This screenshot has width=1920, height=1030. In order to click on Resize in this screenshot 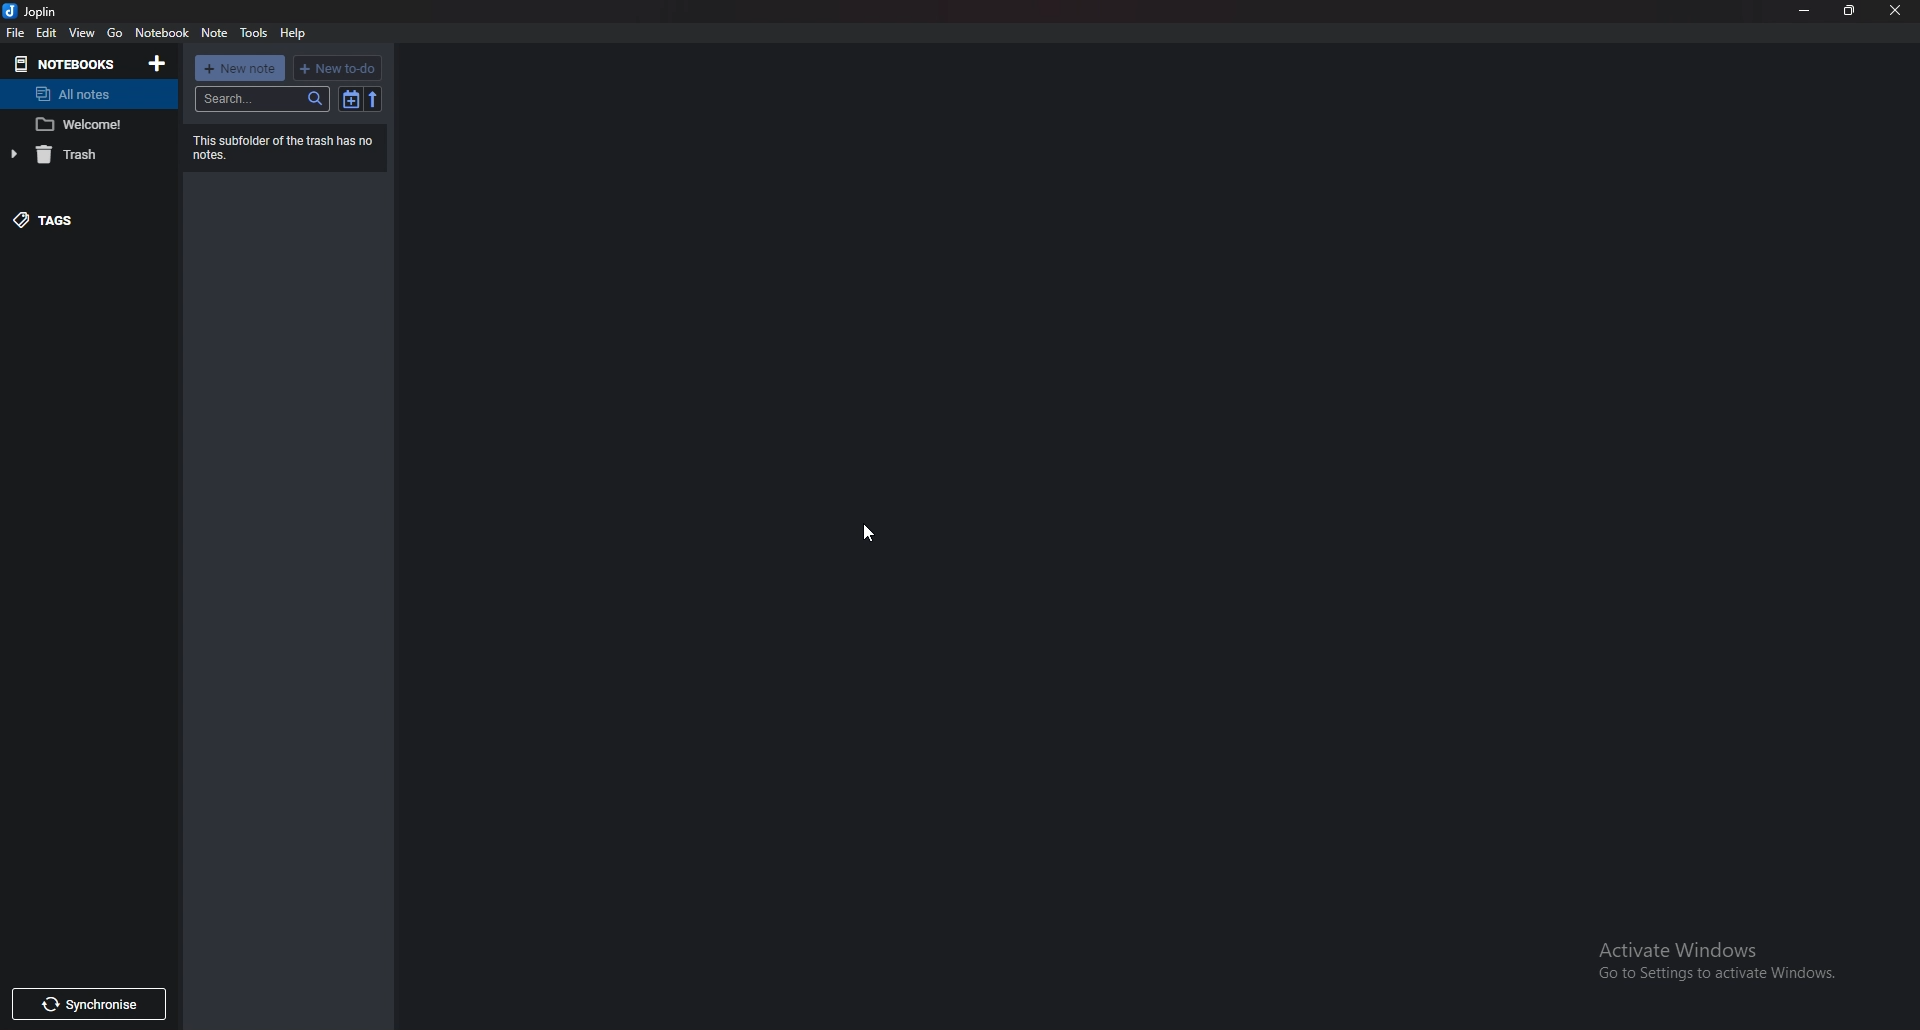, I will do `click(1846, 10)`.